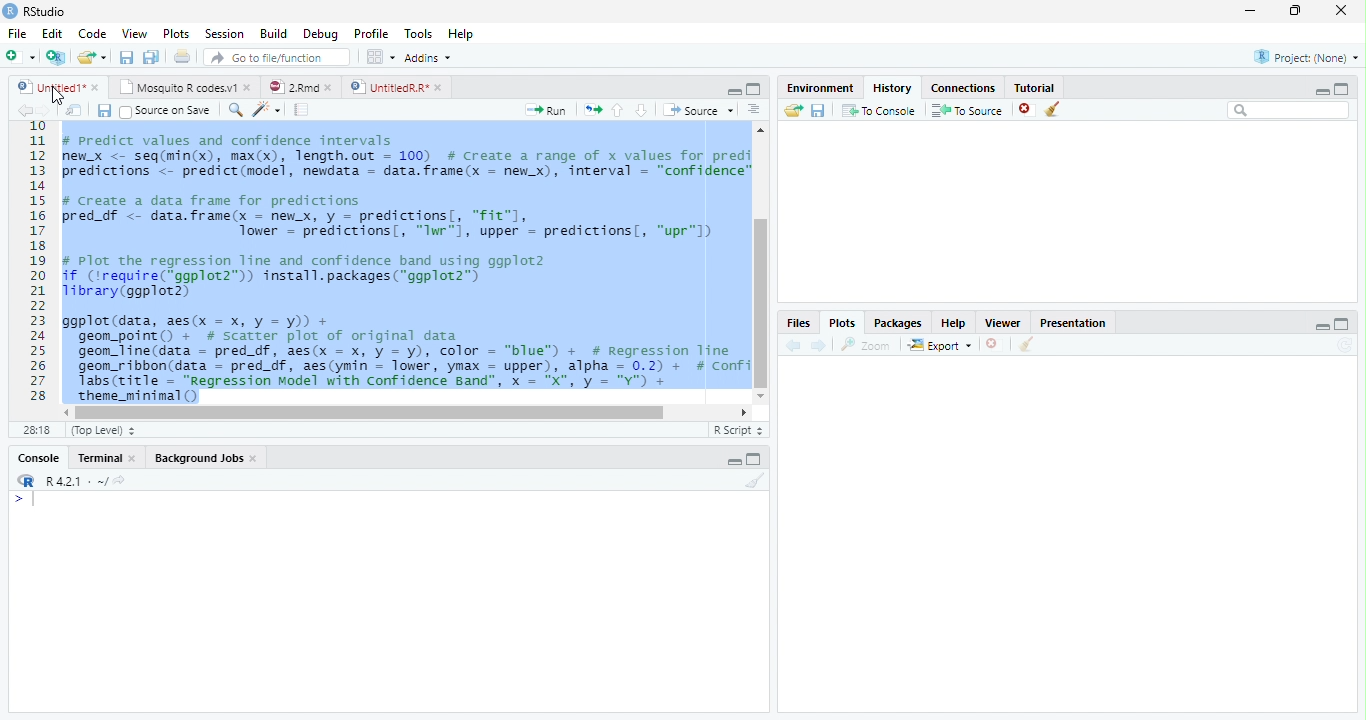 The image size is (1366, 720). What do you see at coordinates (1307, 56) in the screenshot?
I see `Project (None)` at bounding box center [1307, 56].